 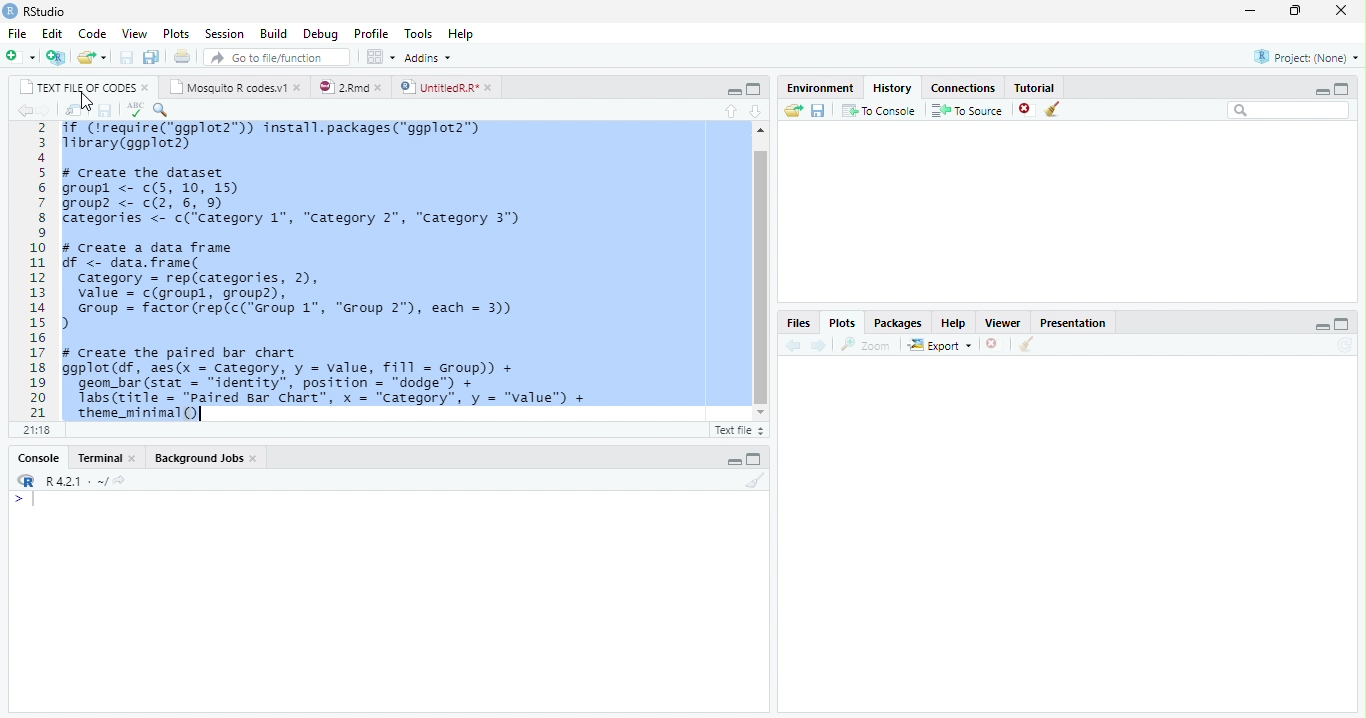 What do you see at coordinates (105, 110) in the screenshot?
I see `save current document` at bounding box center [105, 110].